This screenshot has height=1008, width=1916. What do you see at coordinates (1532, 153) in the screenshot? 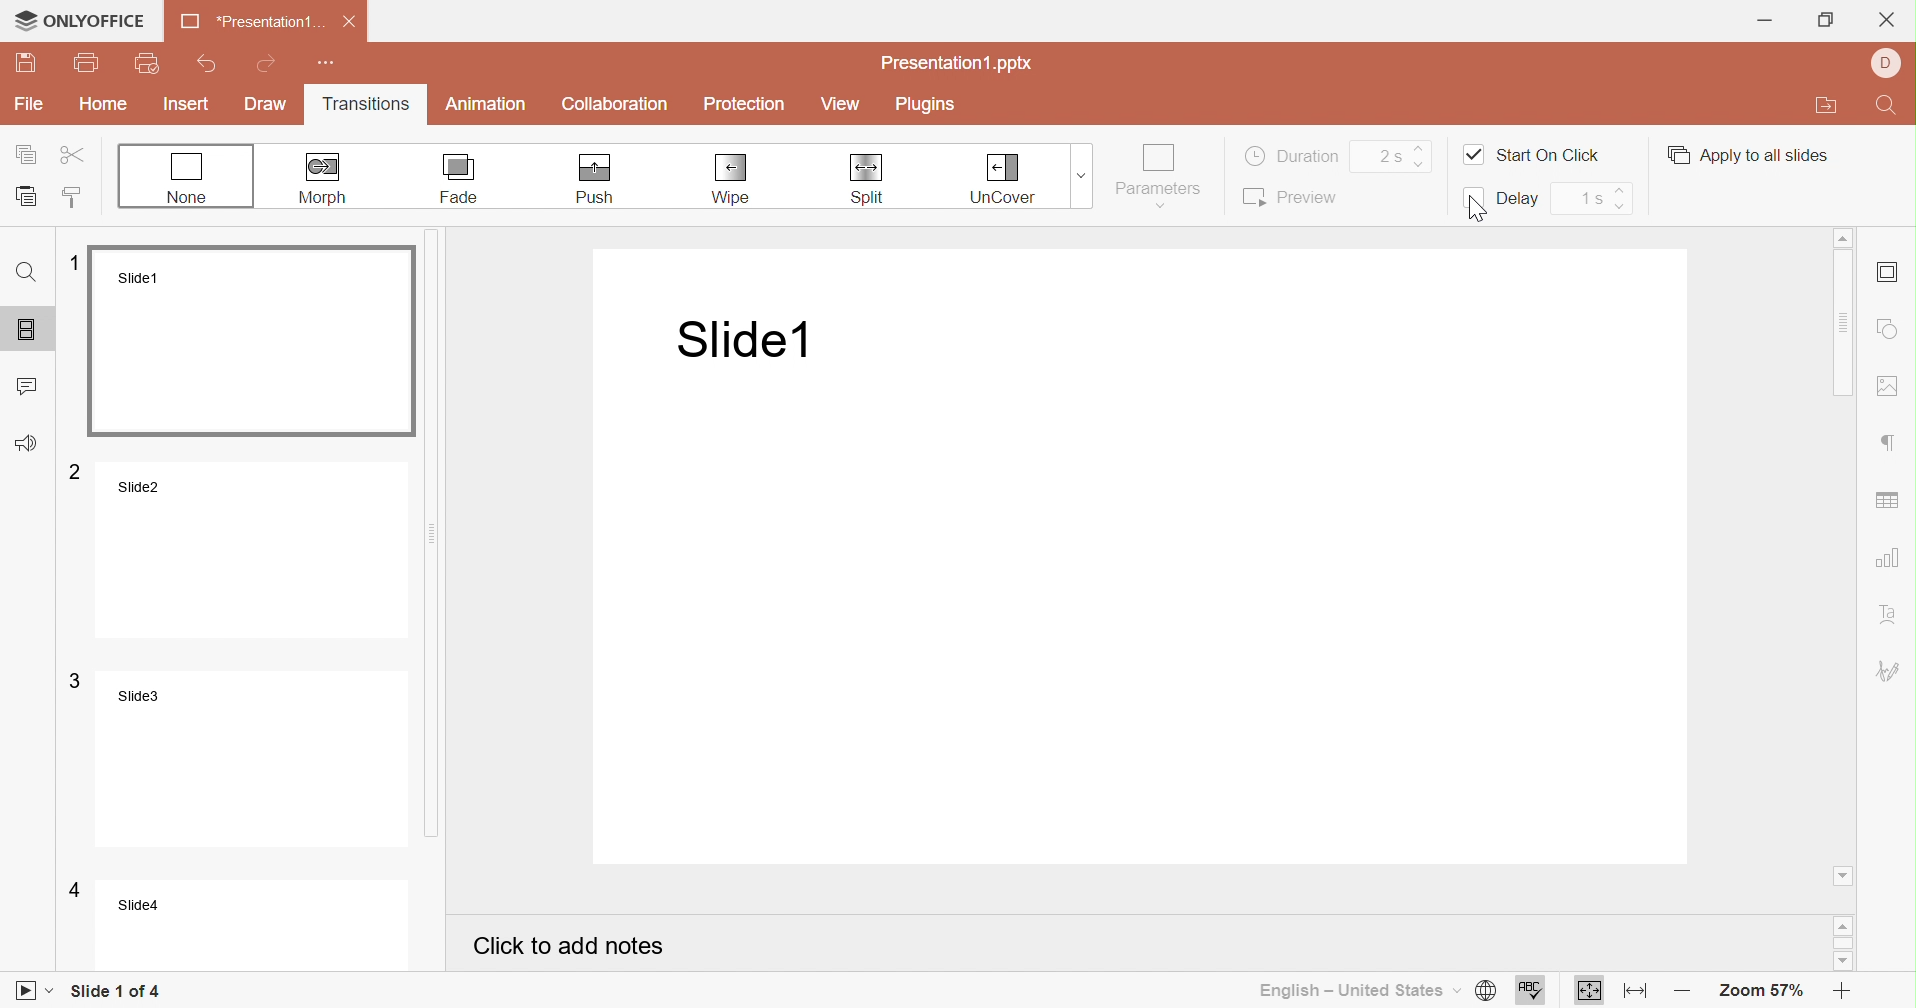
I see `Start on click` at bounding box center [1532, 153].